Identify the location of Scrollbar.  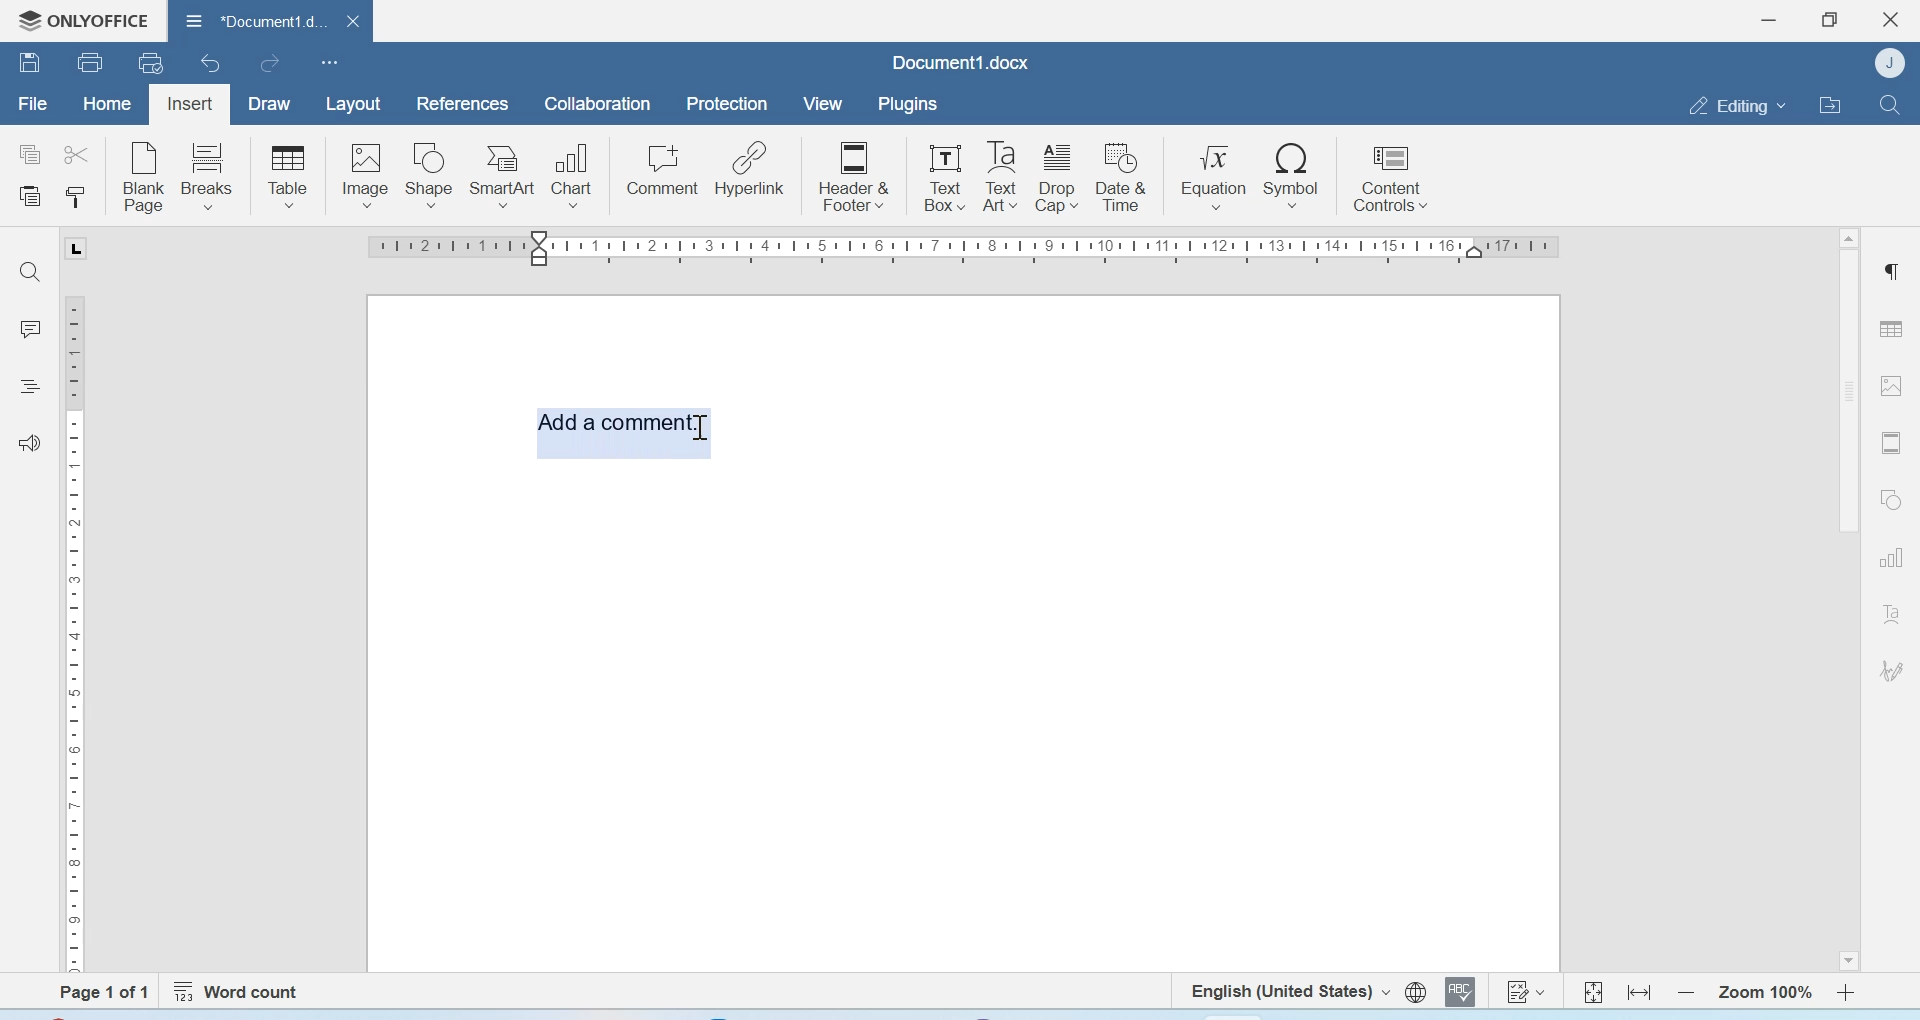
(1848, 597).